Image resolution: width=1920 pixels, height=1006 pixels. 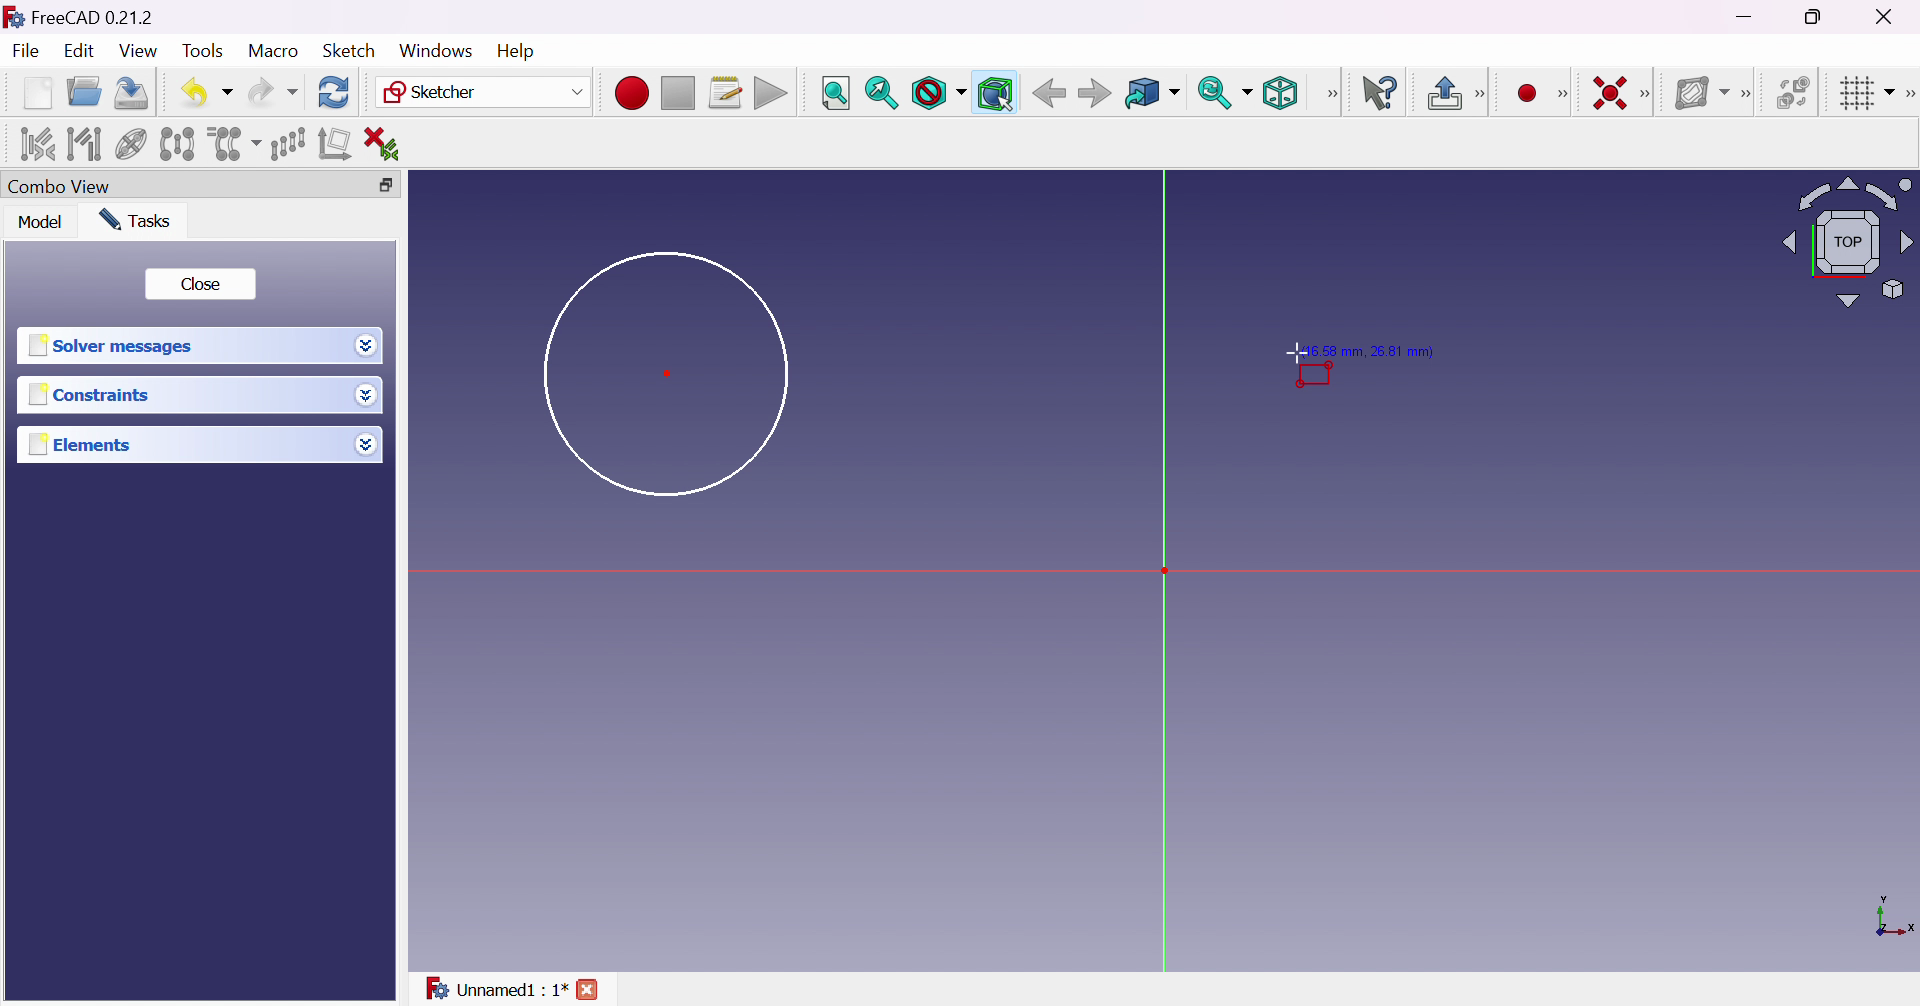 What do you see at coordinates (232, 142) in the screenshot?
I see `Clone` at bounding box center [232, 142].